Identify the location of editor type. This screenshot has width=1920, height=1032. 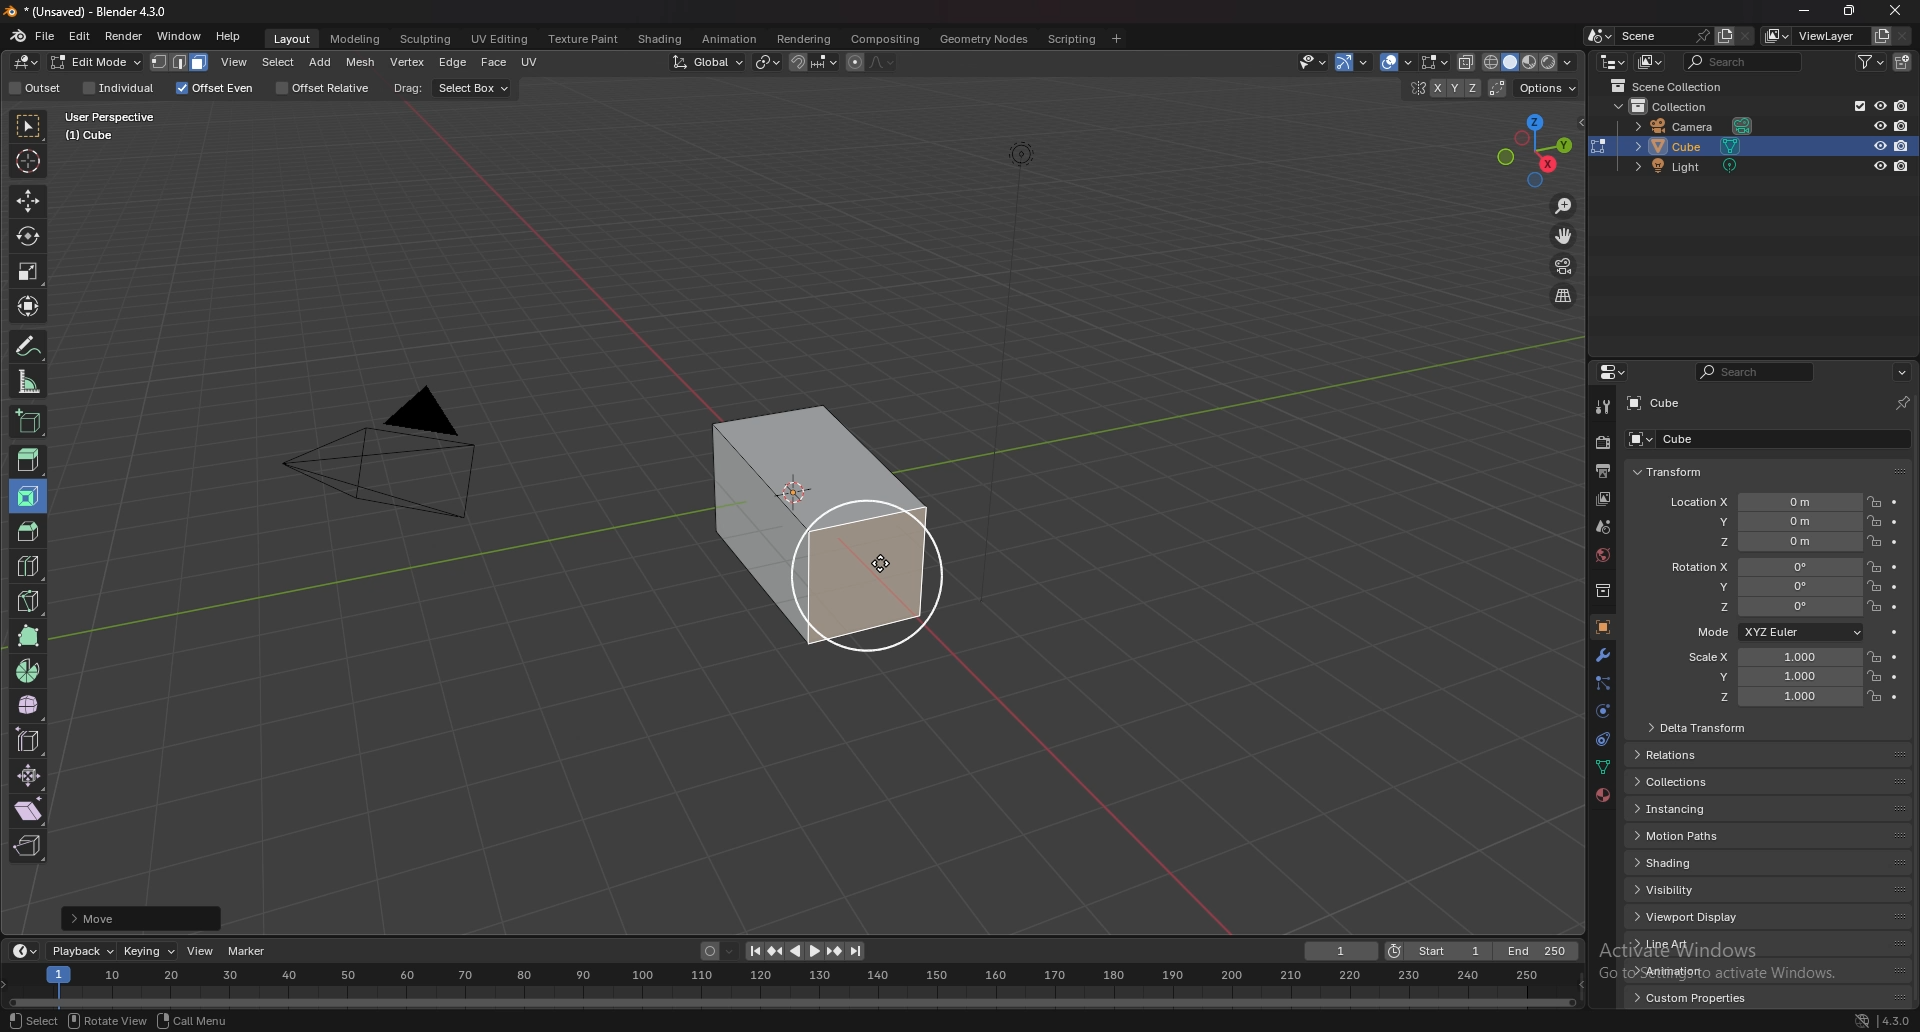
(23, 952).